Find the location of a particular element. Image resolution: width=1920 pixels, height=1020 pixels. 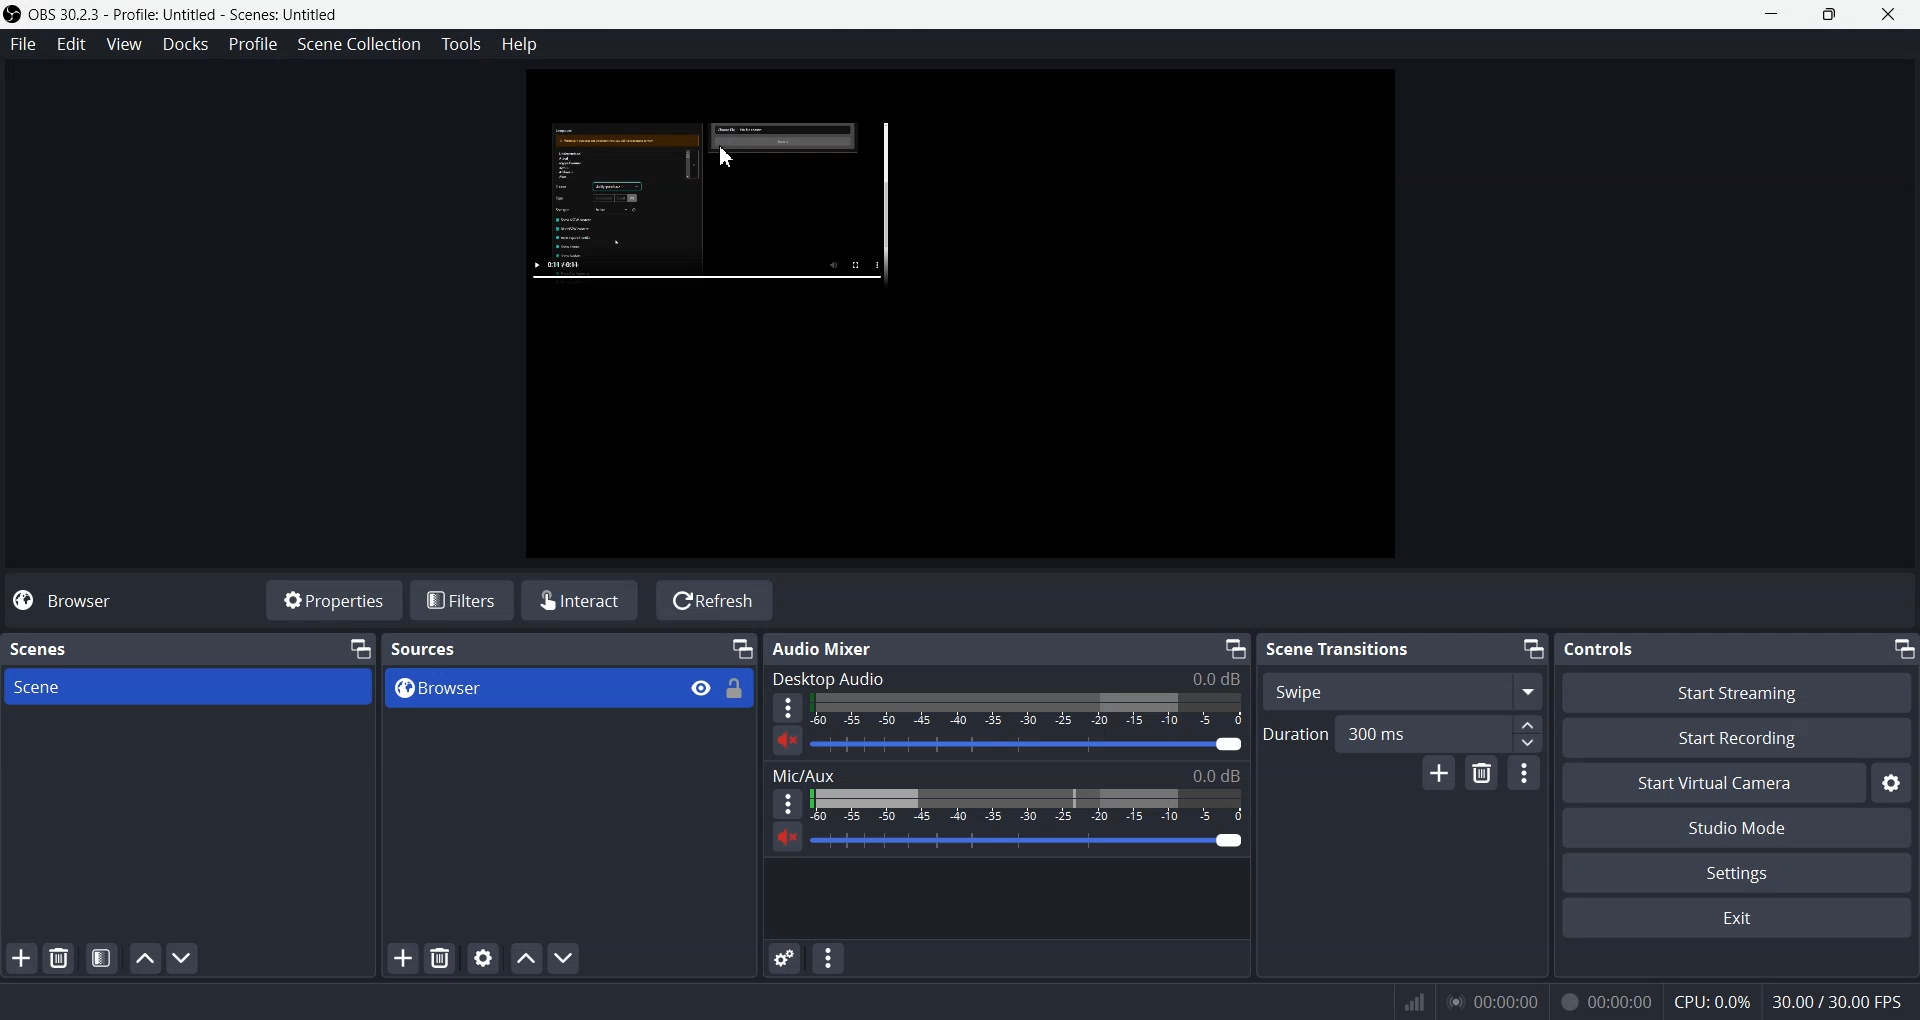

Audio mixer is located at coordinates (827, 649).